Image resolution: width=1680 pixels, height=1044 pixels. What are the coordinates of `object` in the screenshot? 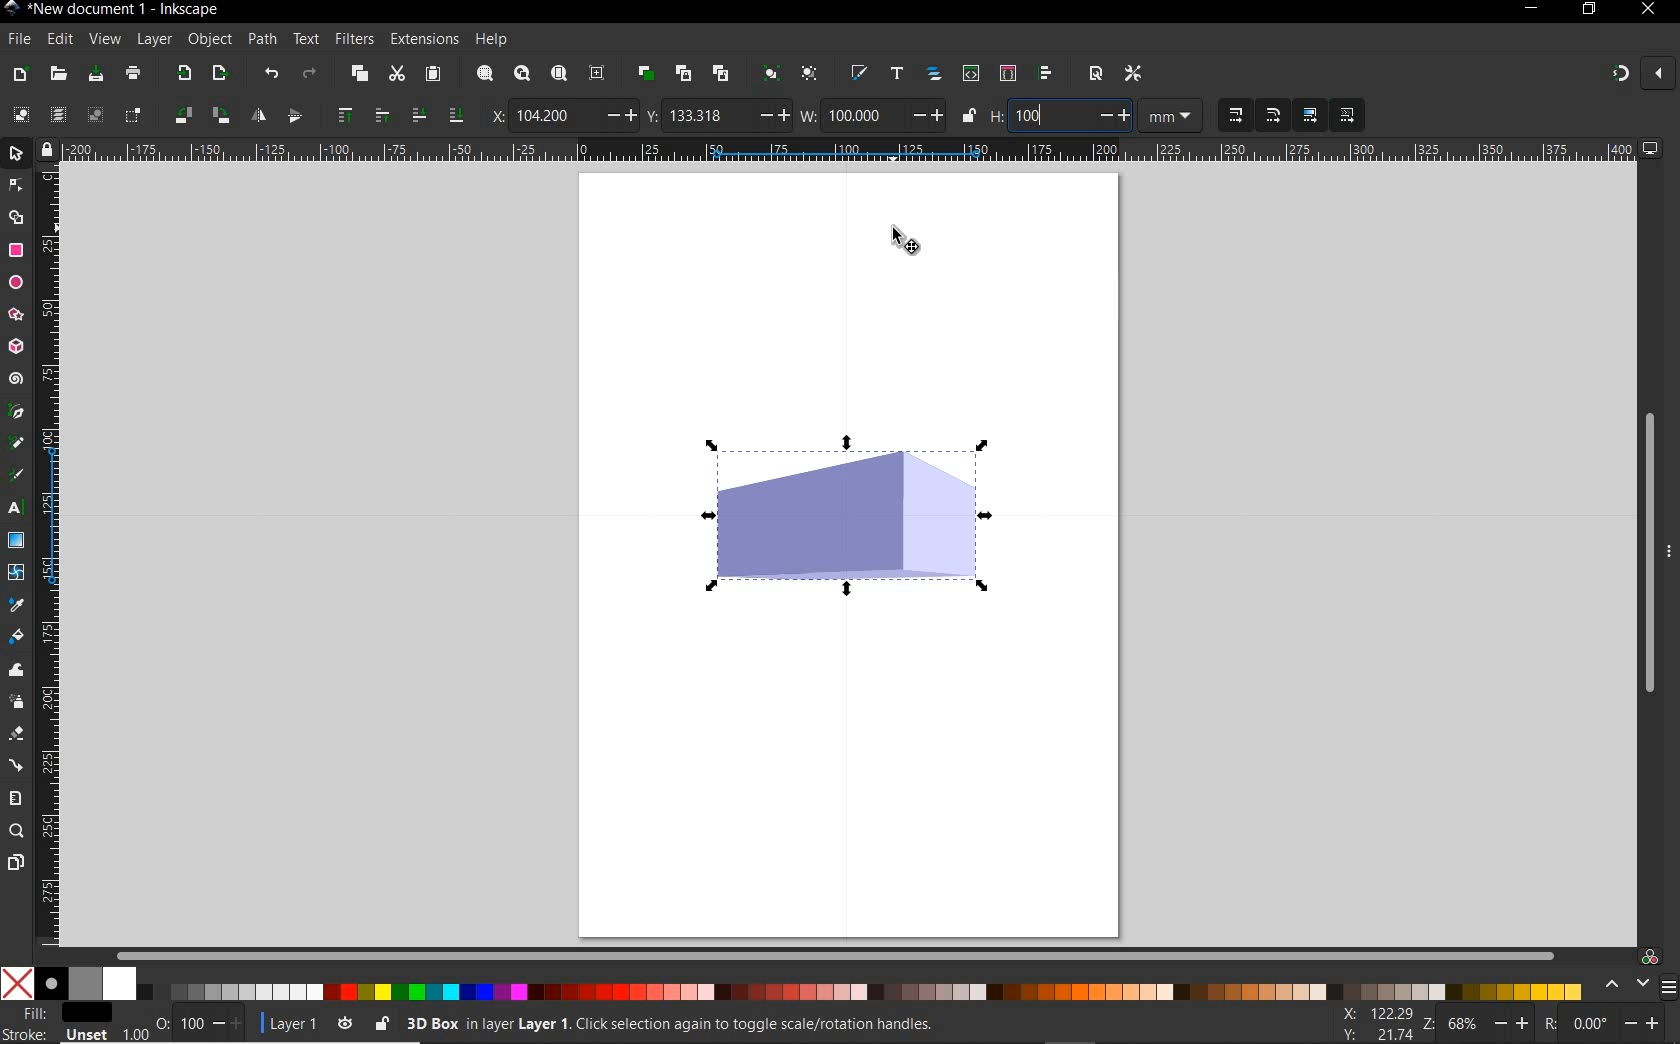 It's located at (209, 40).